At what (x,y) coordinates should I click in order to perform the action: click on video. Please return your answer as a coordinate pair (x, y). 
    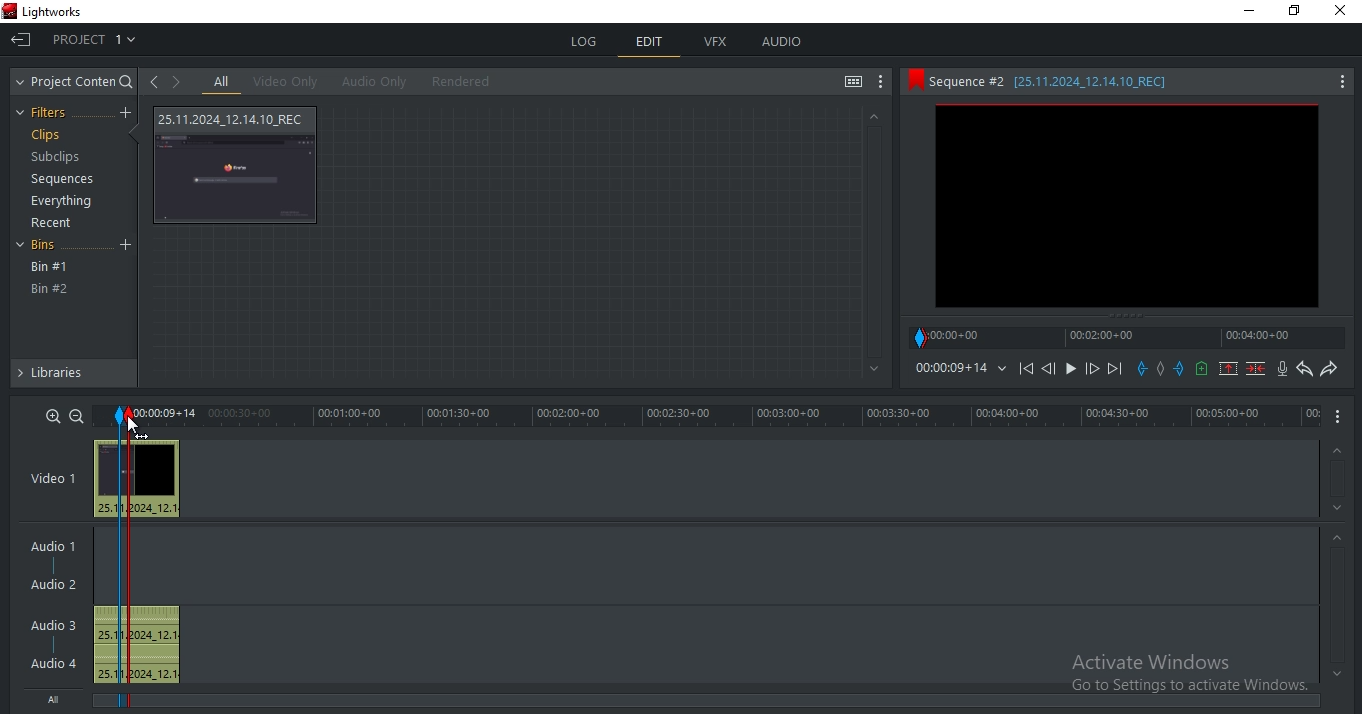
    Looking at the image, I should click on (138, 479).